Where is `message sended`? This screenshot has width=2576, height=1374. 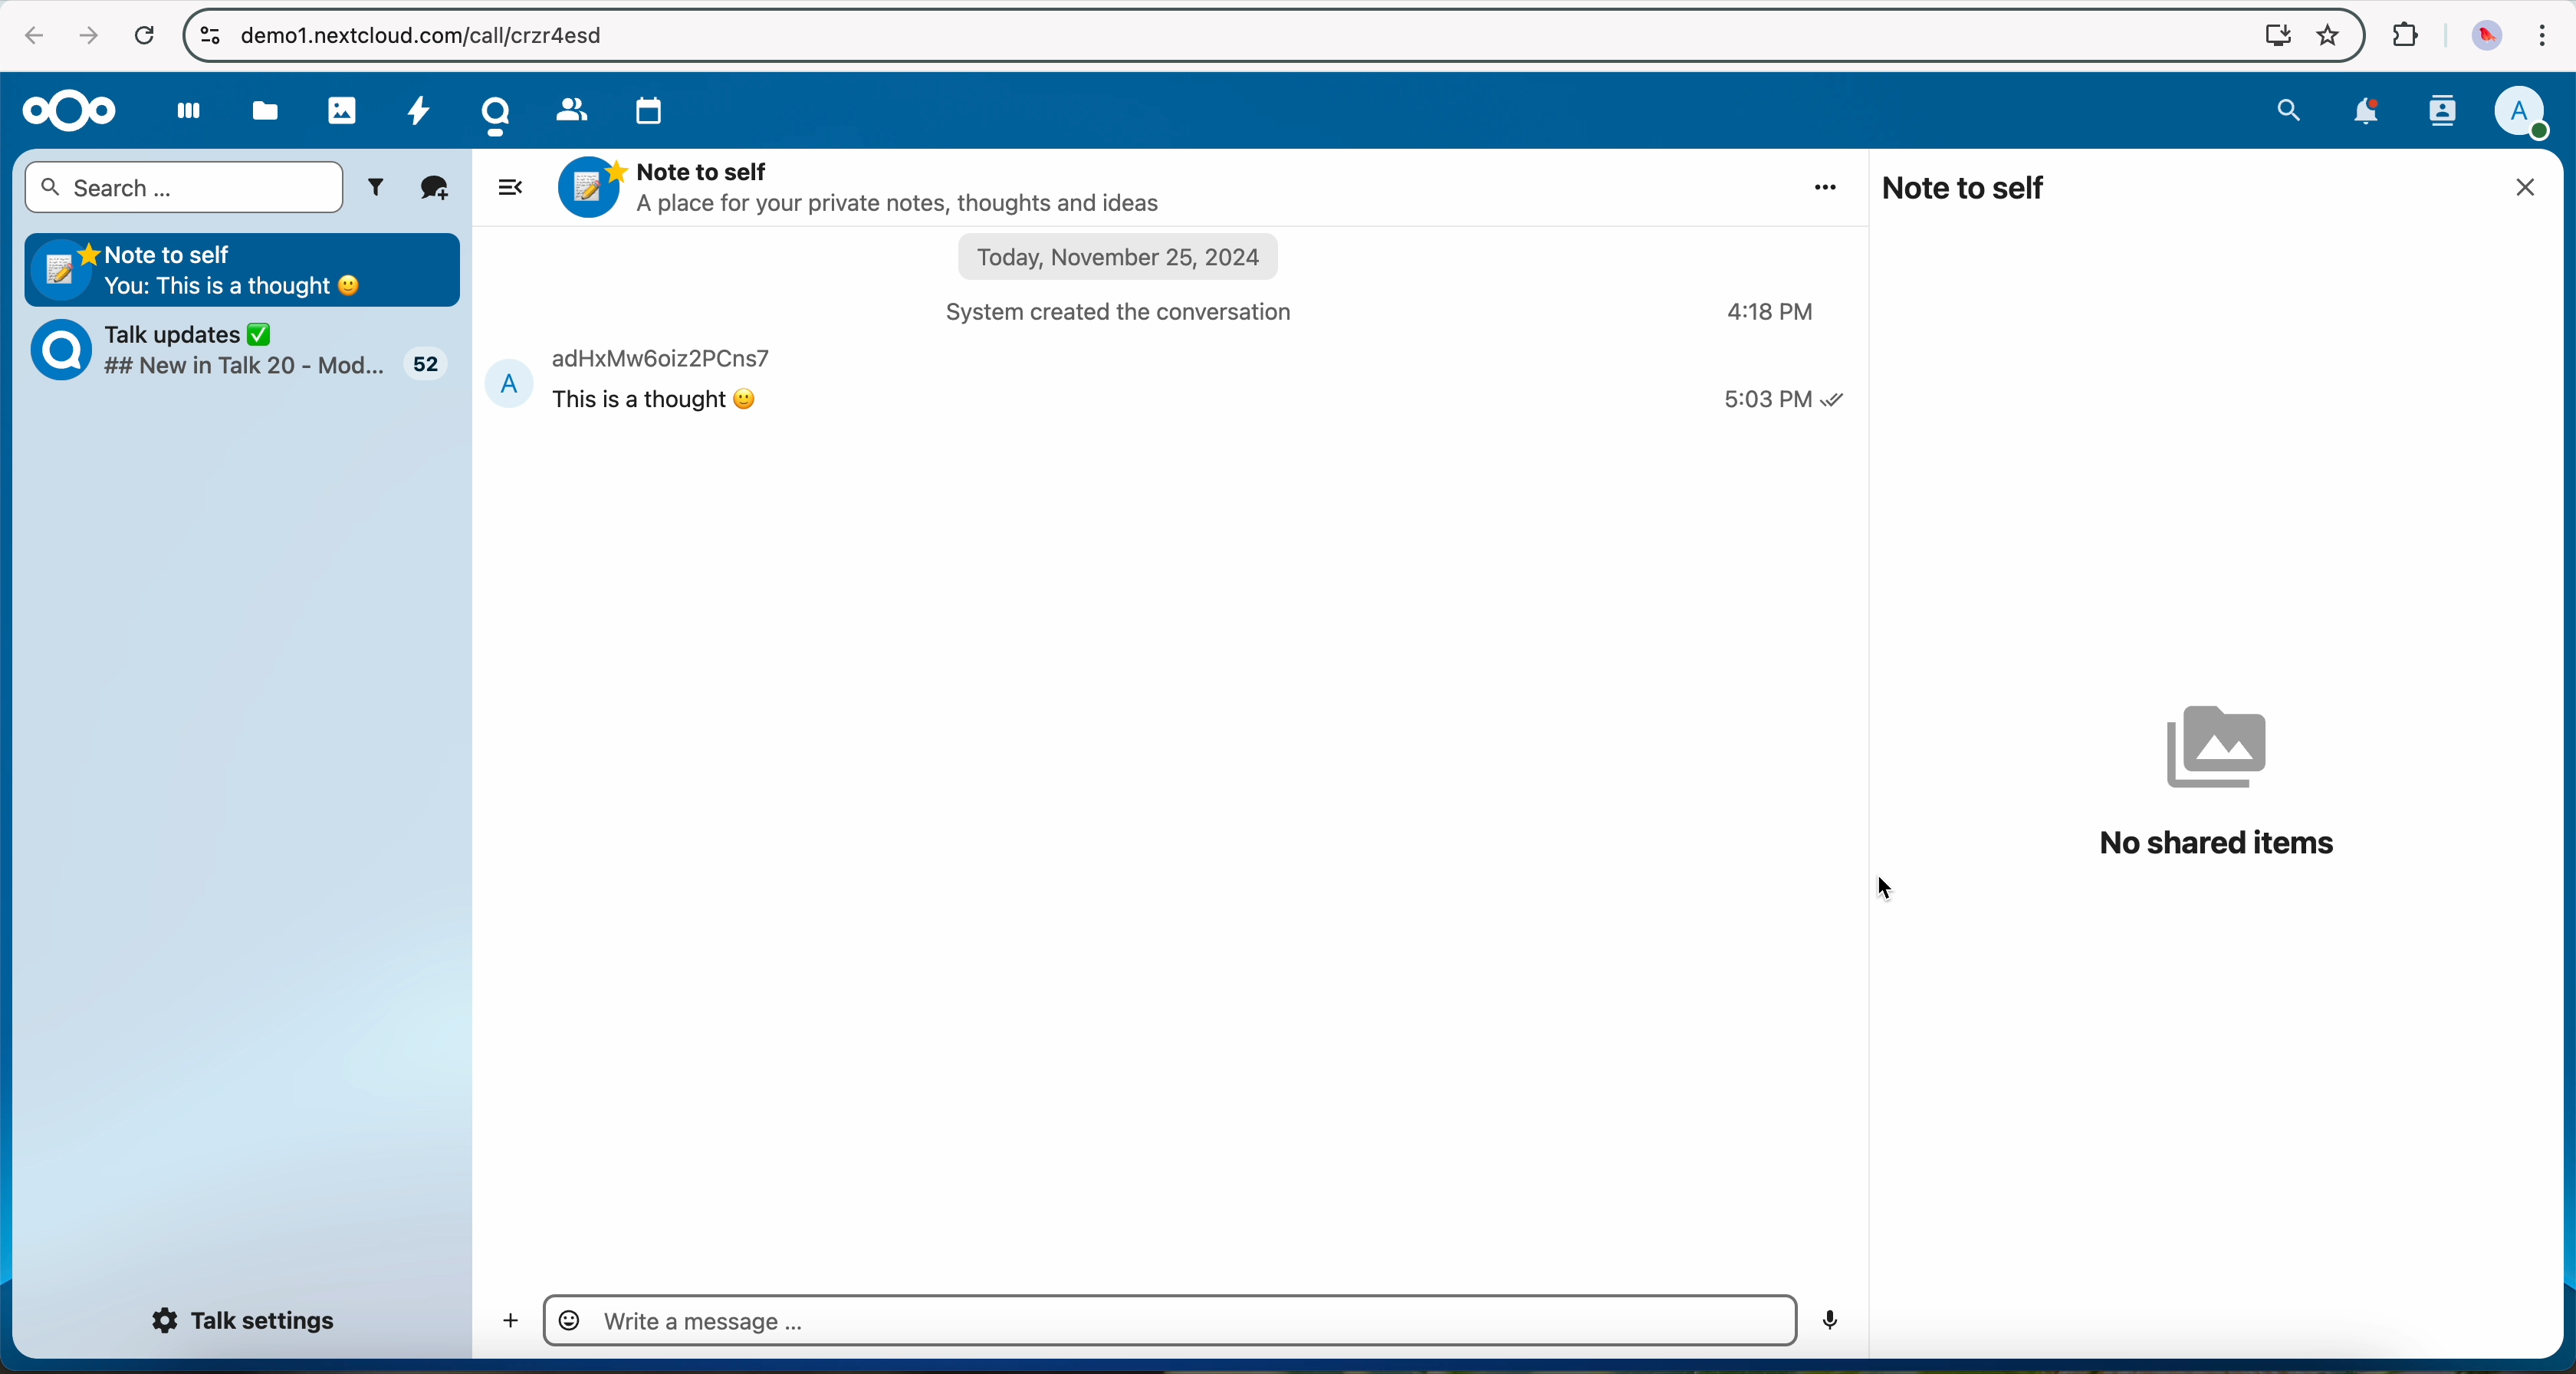 message sended is located at coordinates (1170, 381).